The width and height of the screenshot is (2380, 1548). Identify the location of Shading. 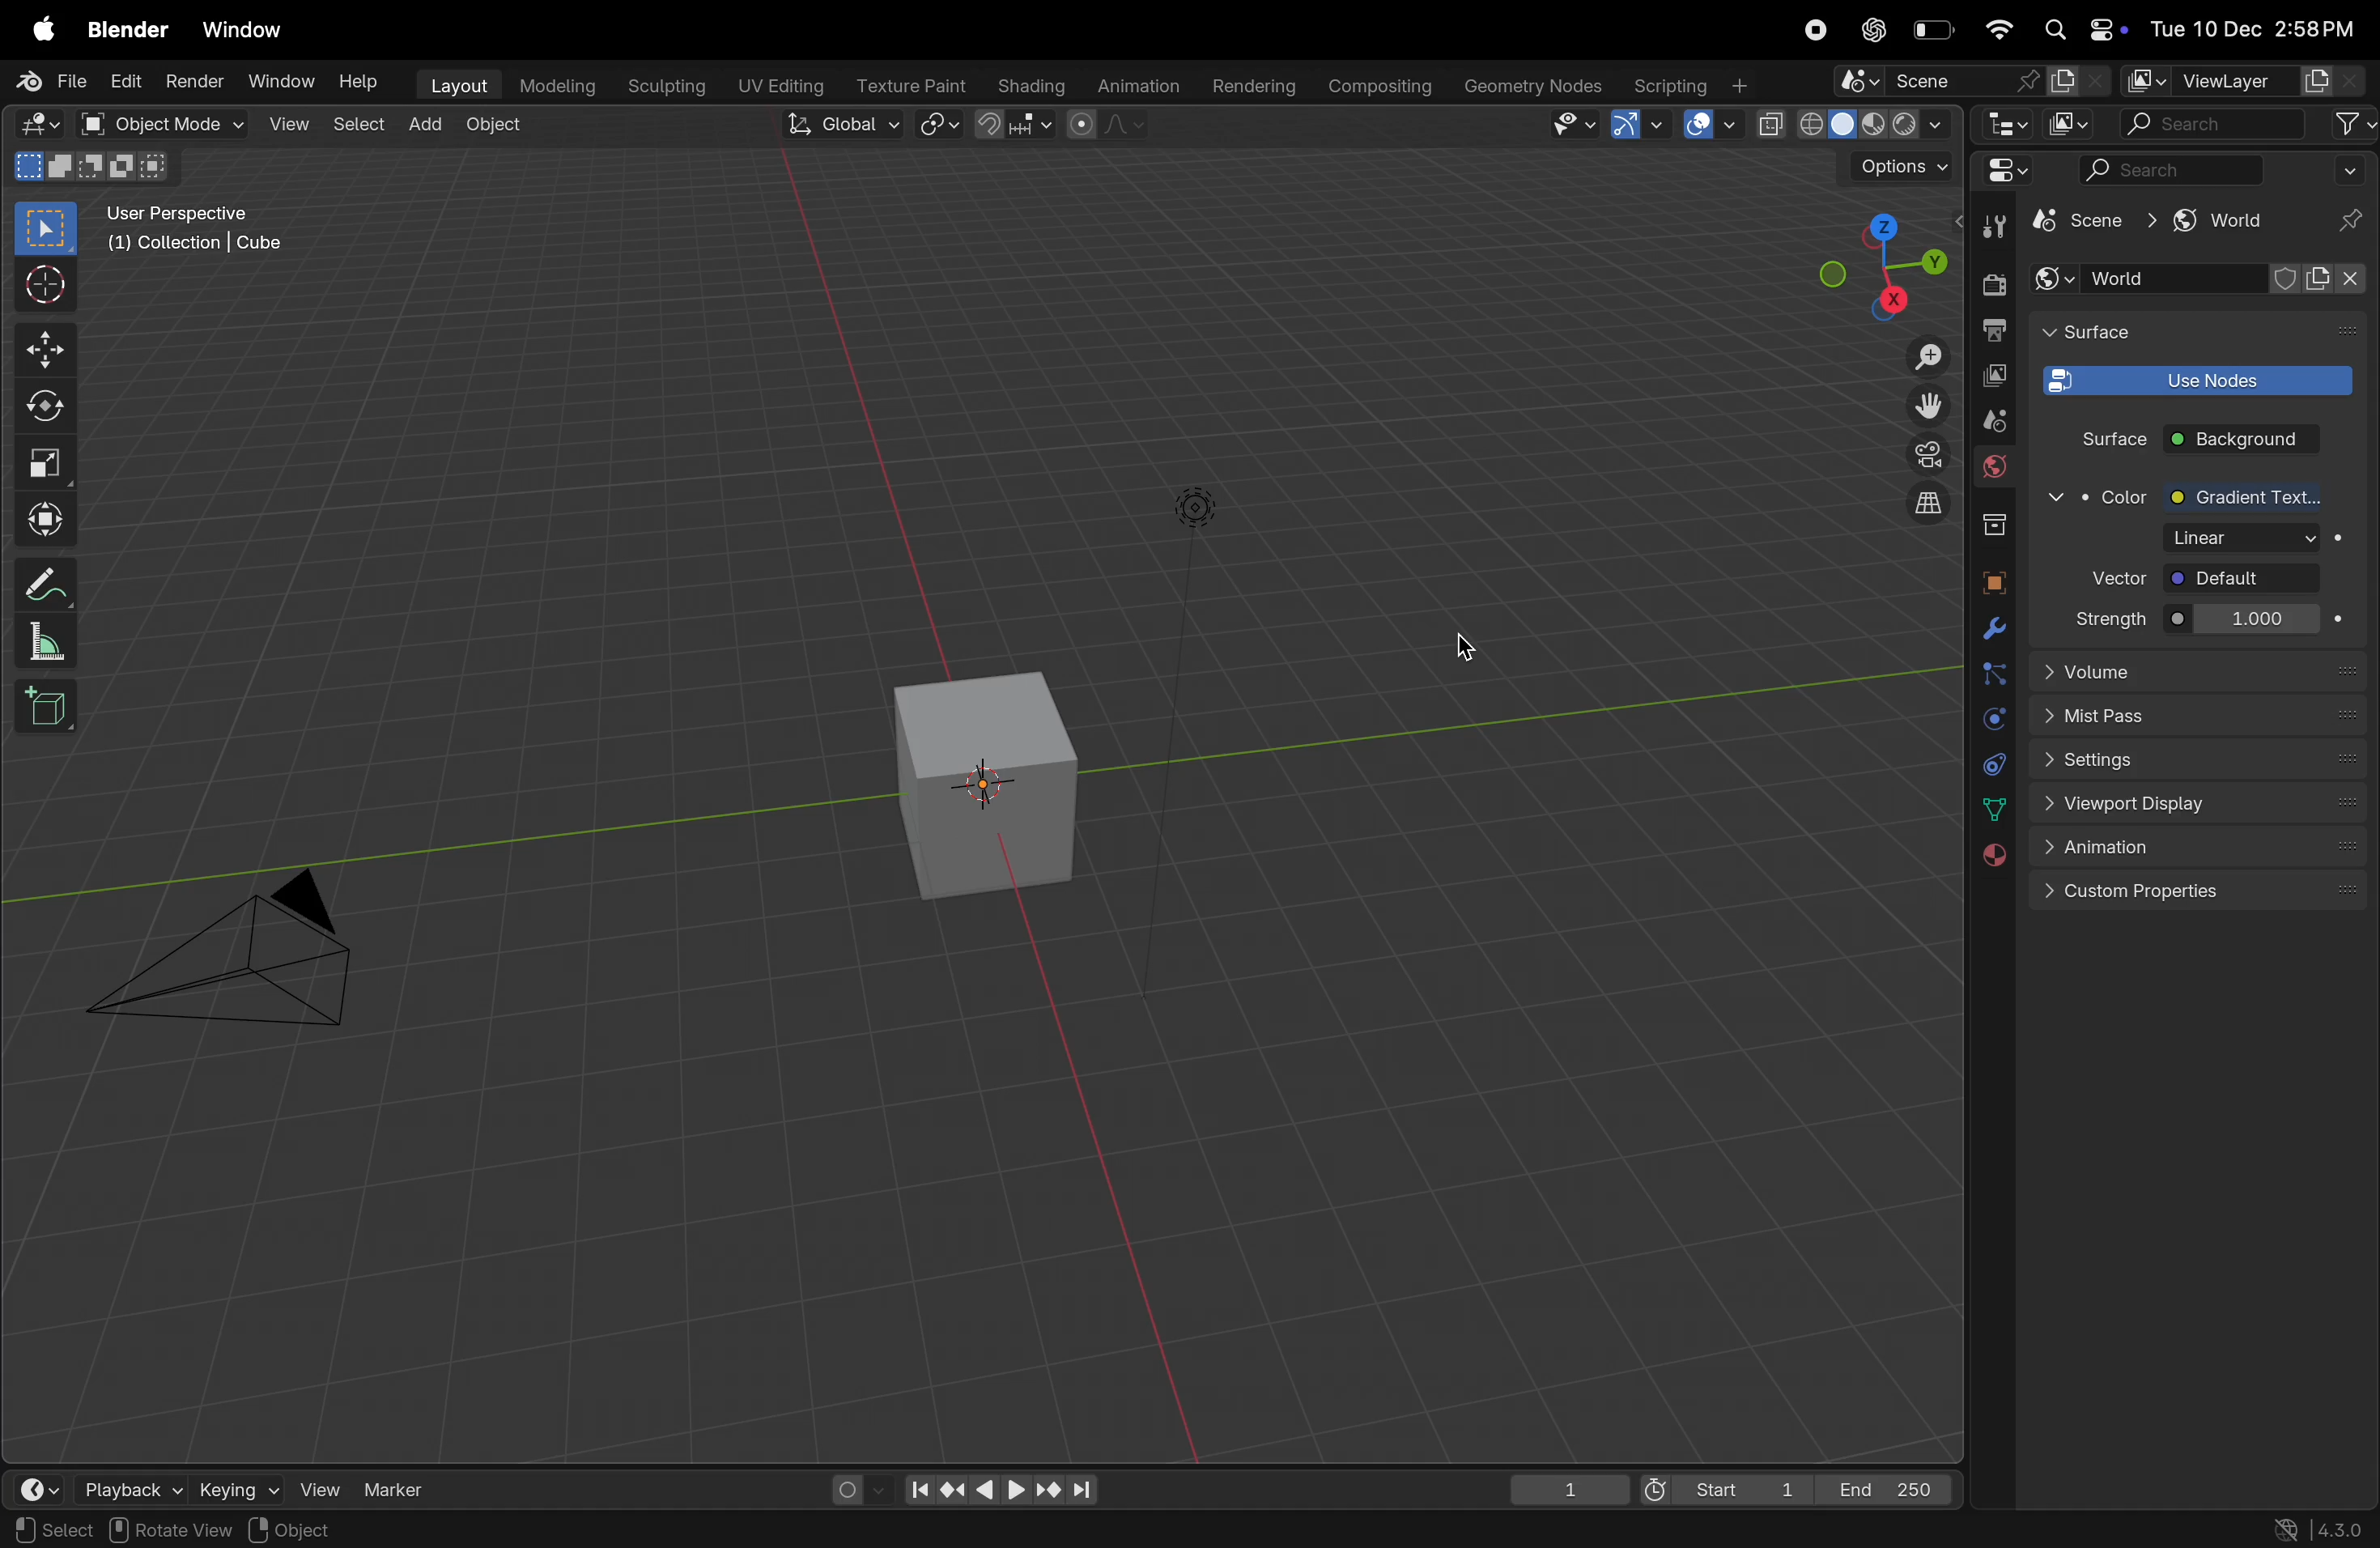
(1028, 85).